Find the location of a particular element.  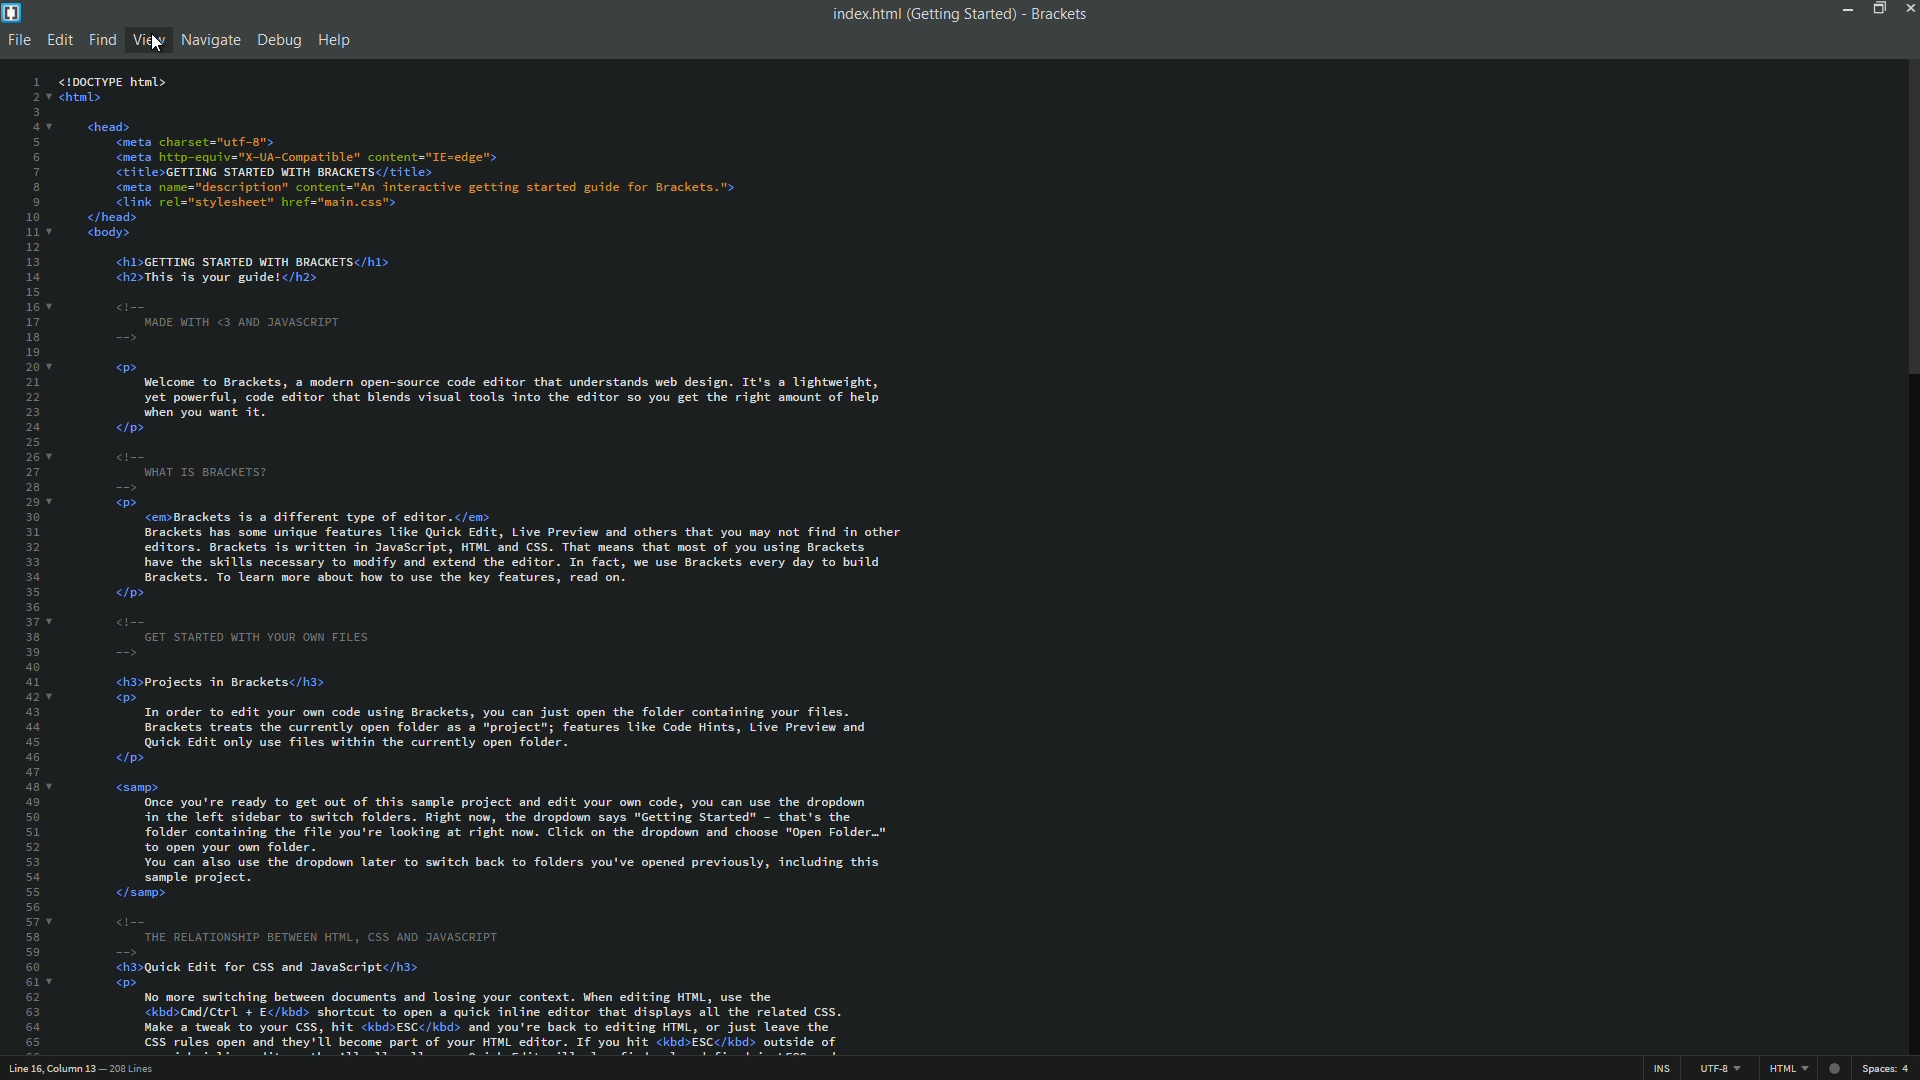

line numbers is located at coordinates (29, 564).